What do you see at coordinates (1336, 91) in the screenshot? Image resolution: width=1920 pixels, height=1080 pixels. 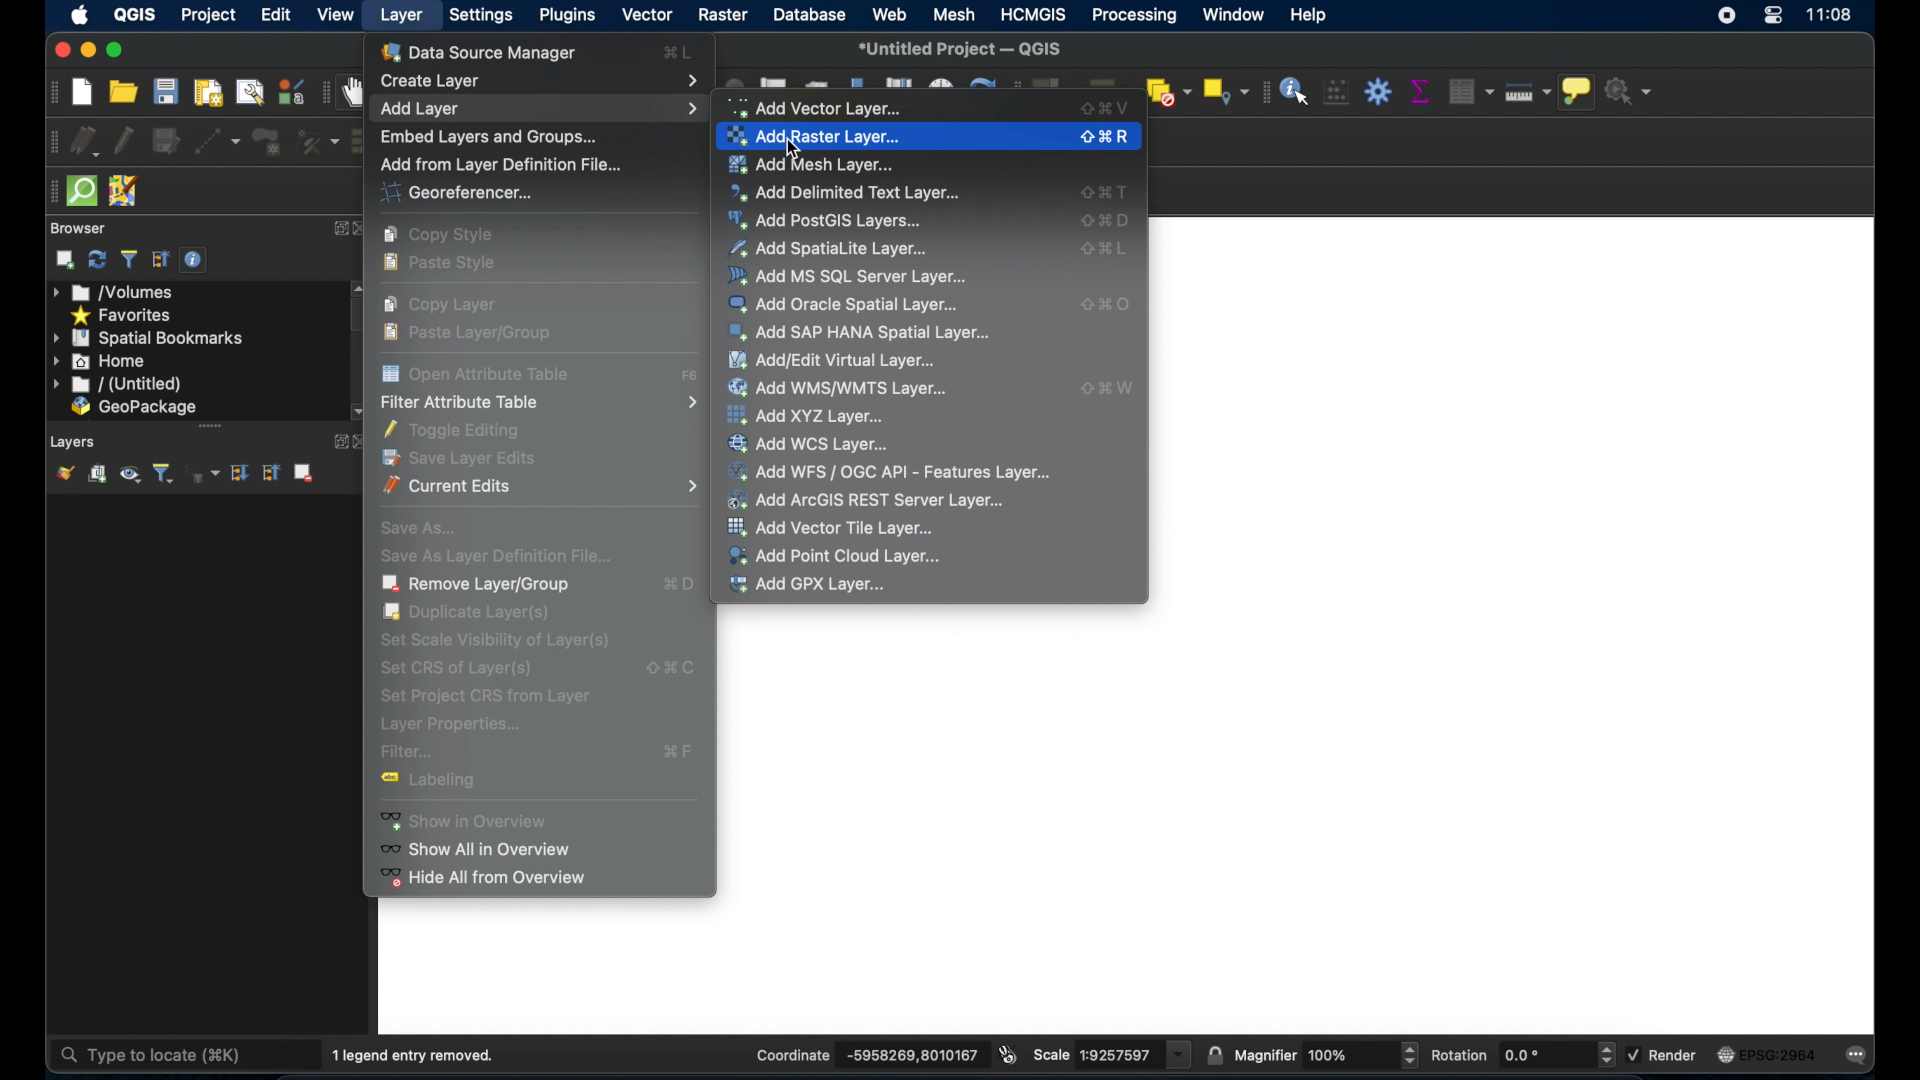 I see `open field calculator` at bounding box center [1336, 91].